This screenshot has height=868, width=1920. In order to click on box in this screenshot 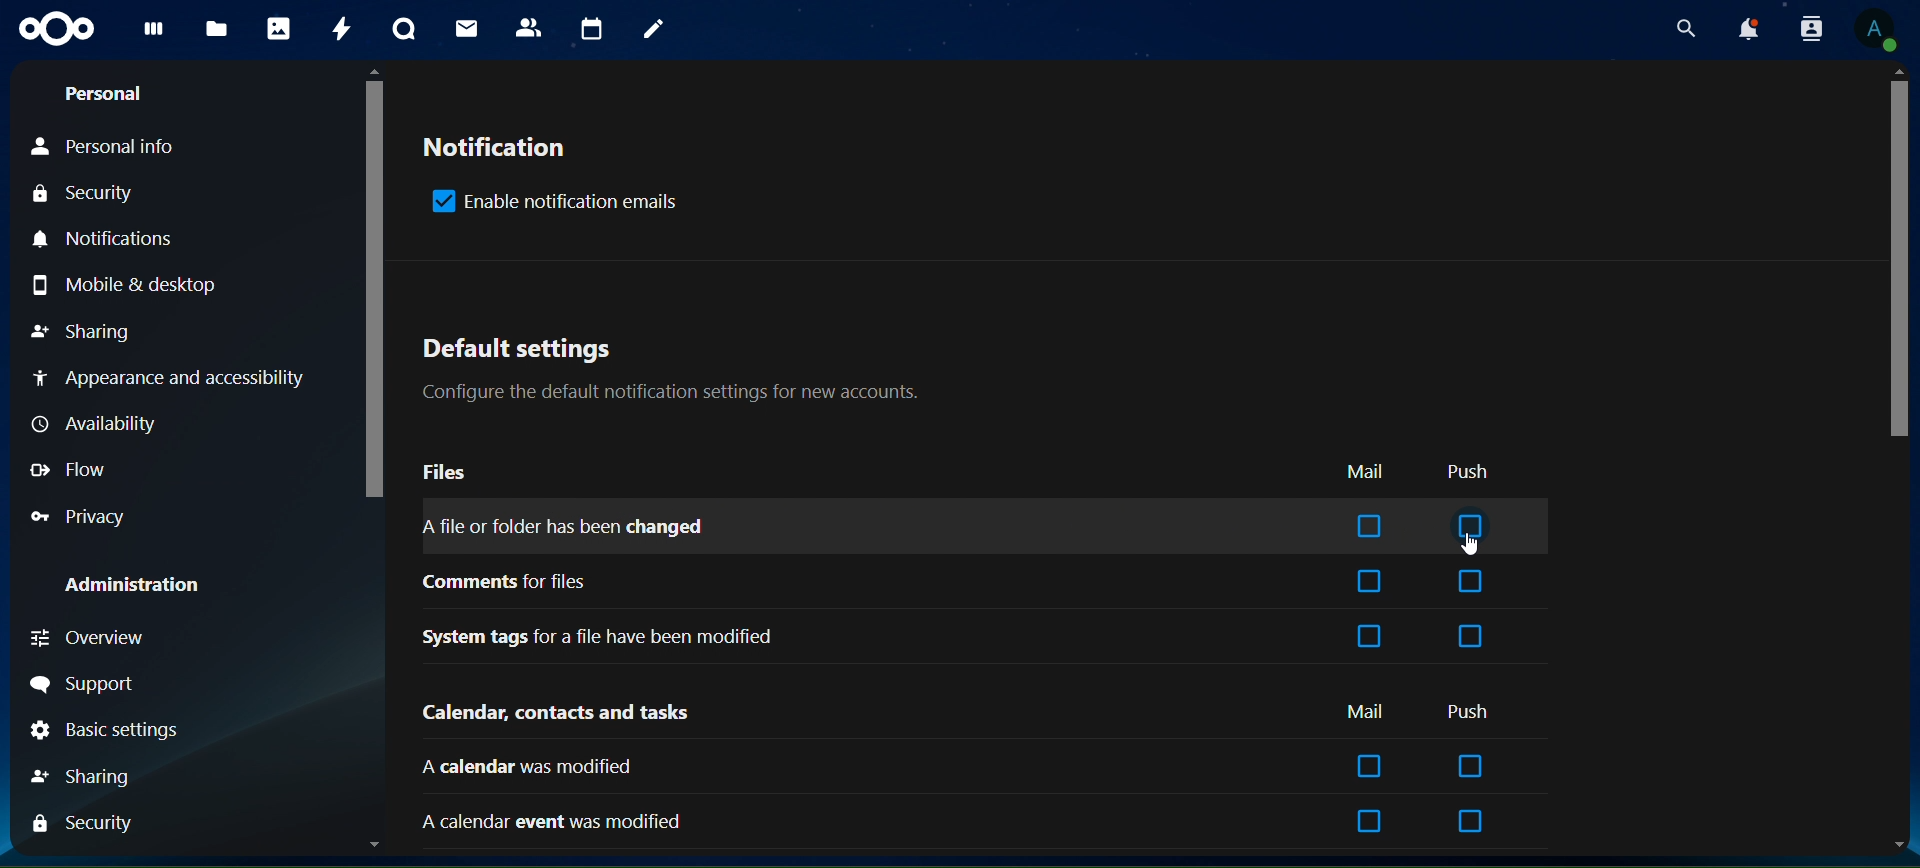, I will do `click(1369, 823)`.